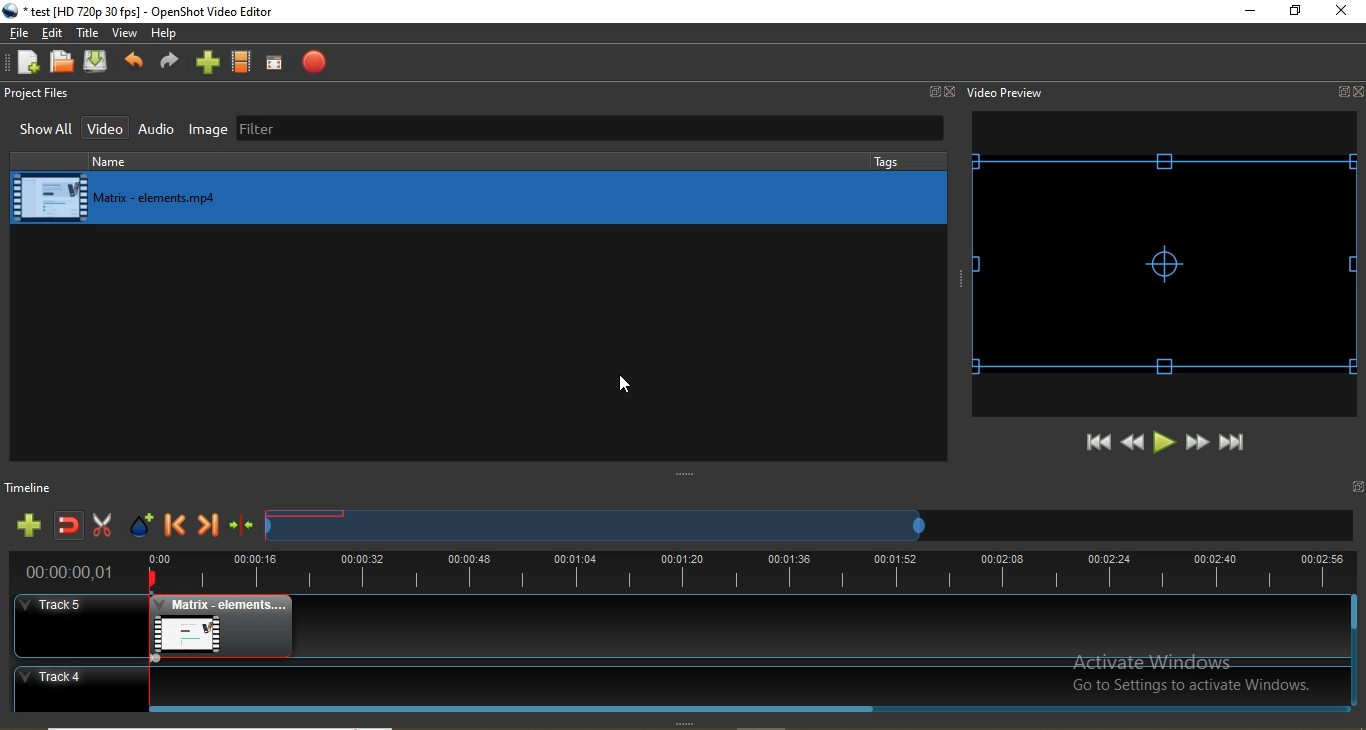 This screenshot has width=1366, height=730. What do you see at coordinates (17, 34) in the screenshot?
I see `File` at bounding box center [17, 34].